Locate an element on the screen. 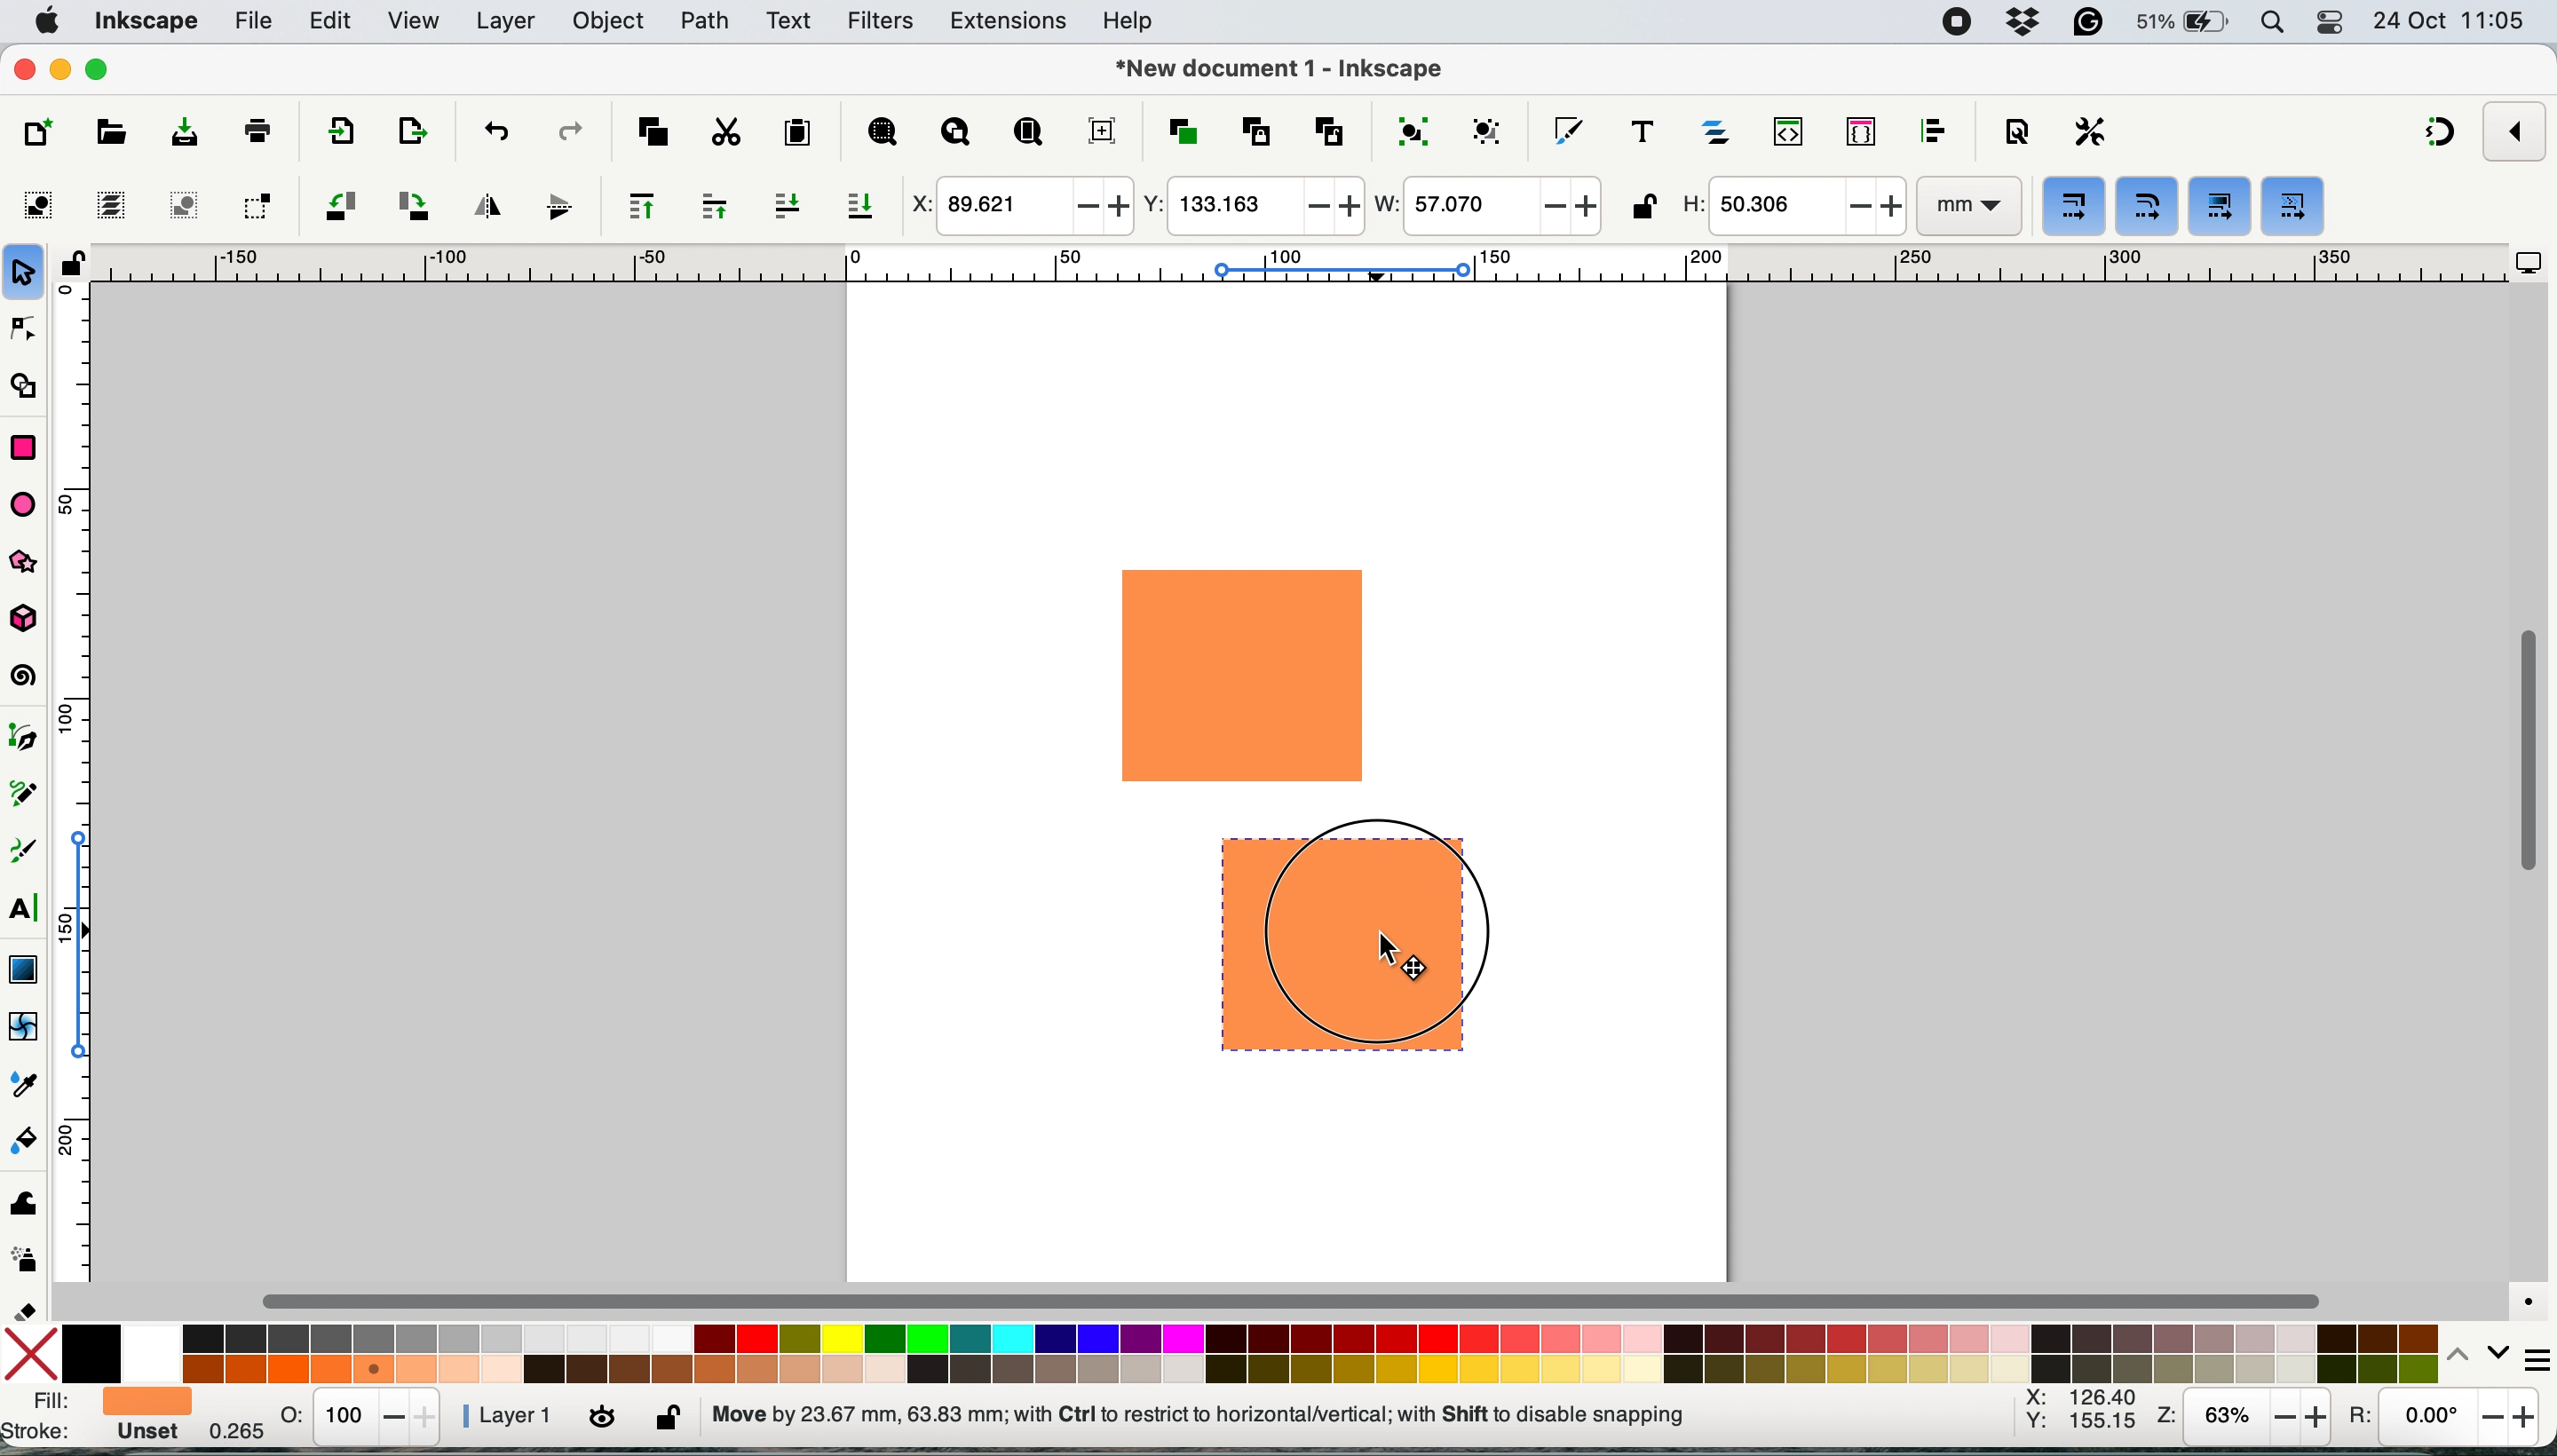  spotlight search is located at coordinates (2275, 25).